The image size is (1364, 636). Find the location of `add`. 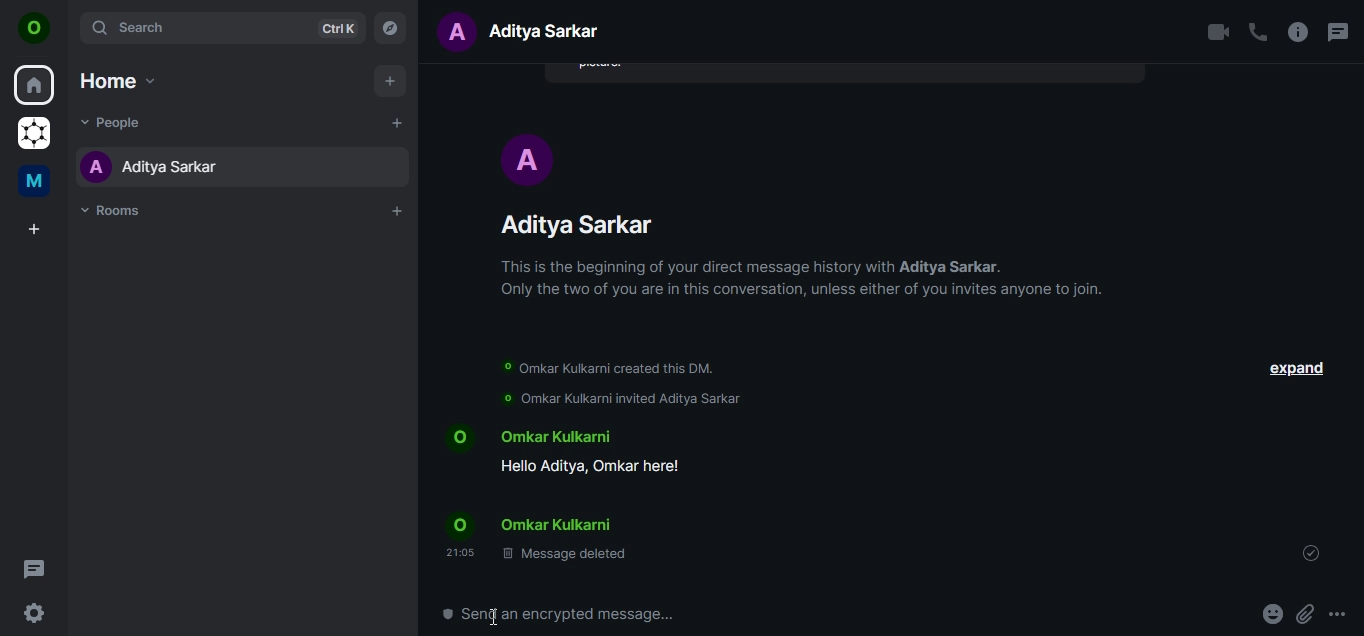

add is located at coordinates (389, 82).